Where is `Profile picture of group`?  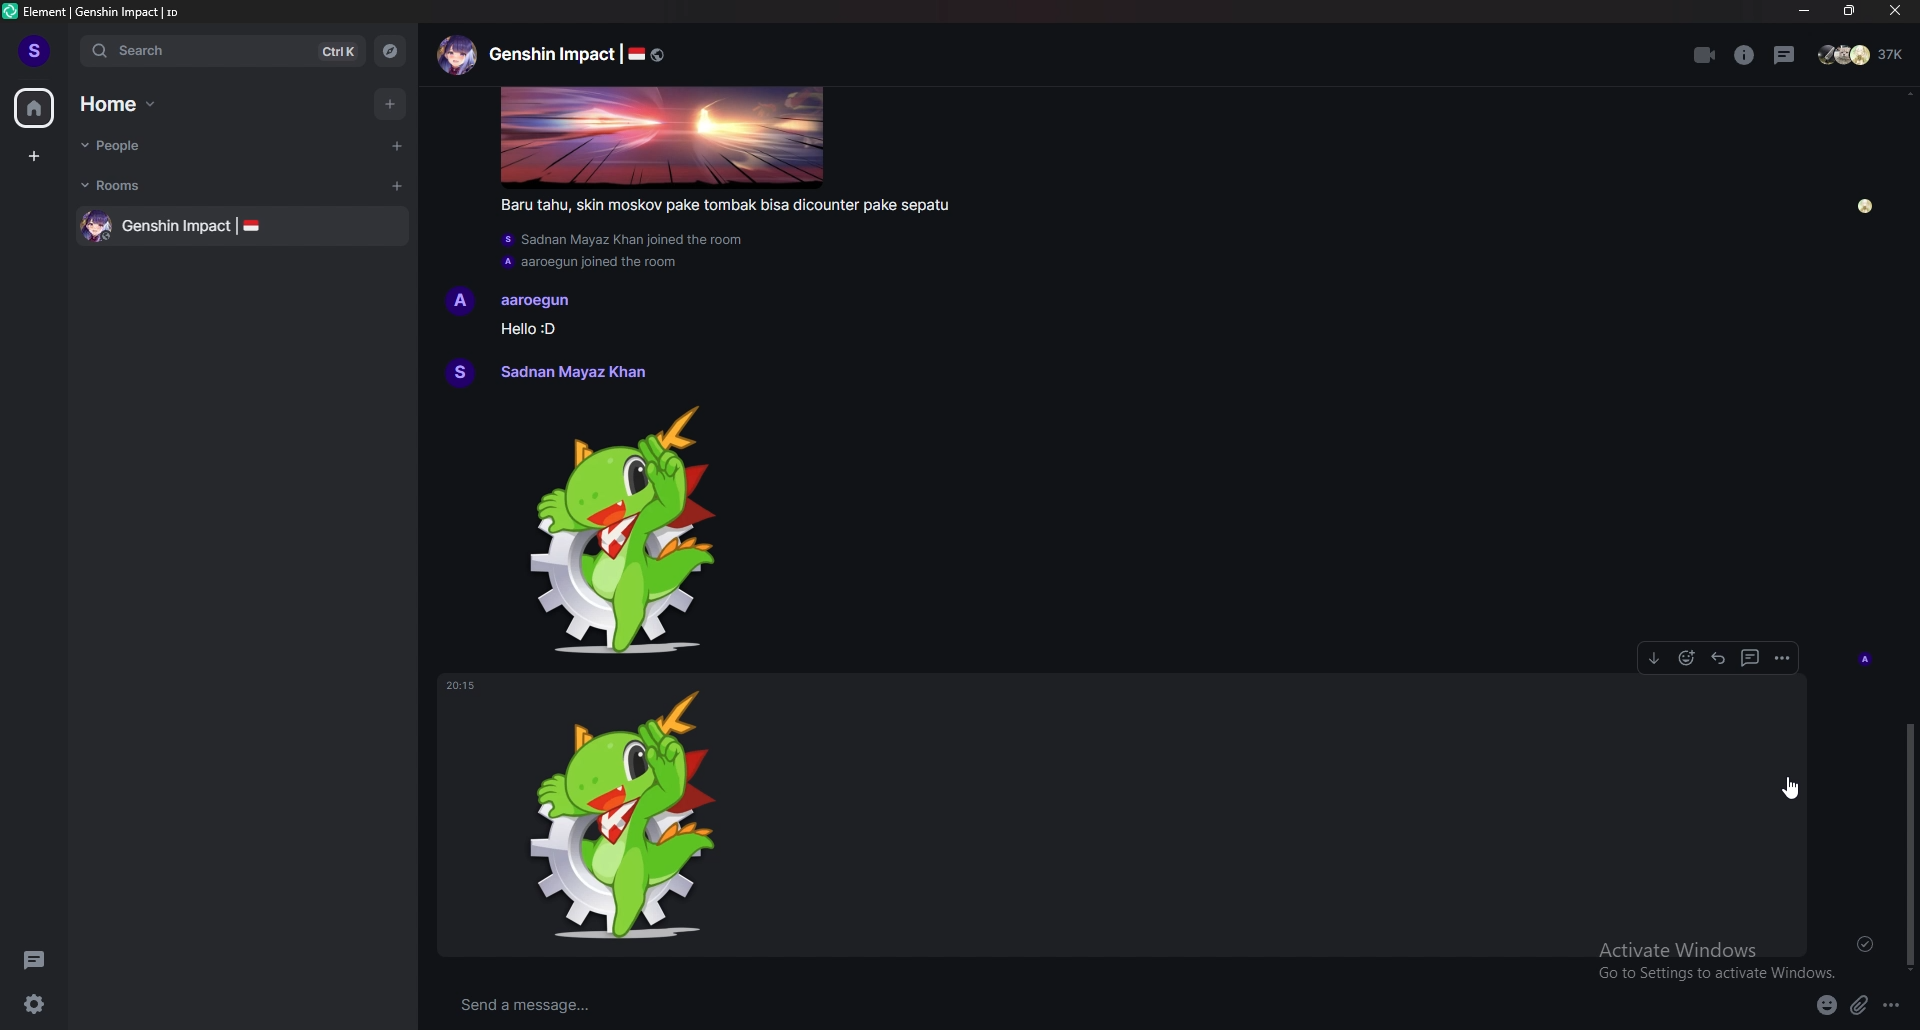
Profile picture of group is located at coordinates (97, 226).